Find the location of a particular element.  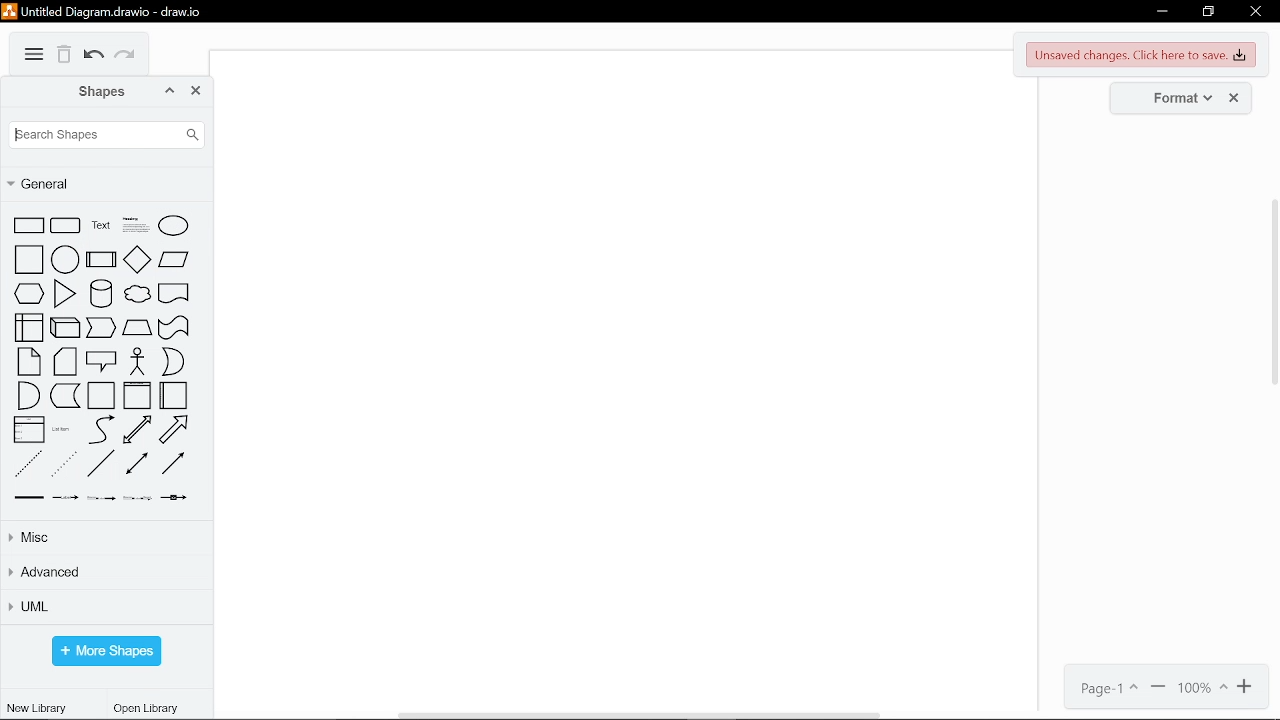

connector with symbol is located at coordinates (176, 498).